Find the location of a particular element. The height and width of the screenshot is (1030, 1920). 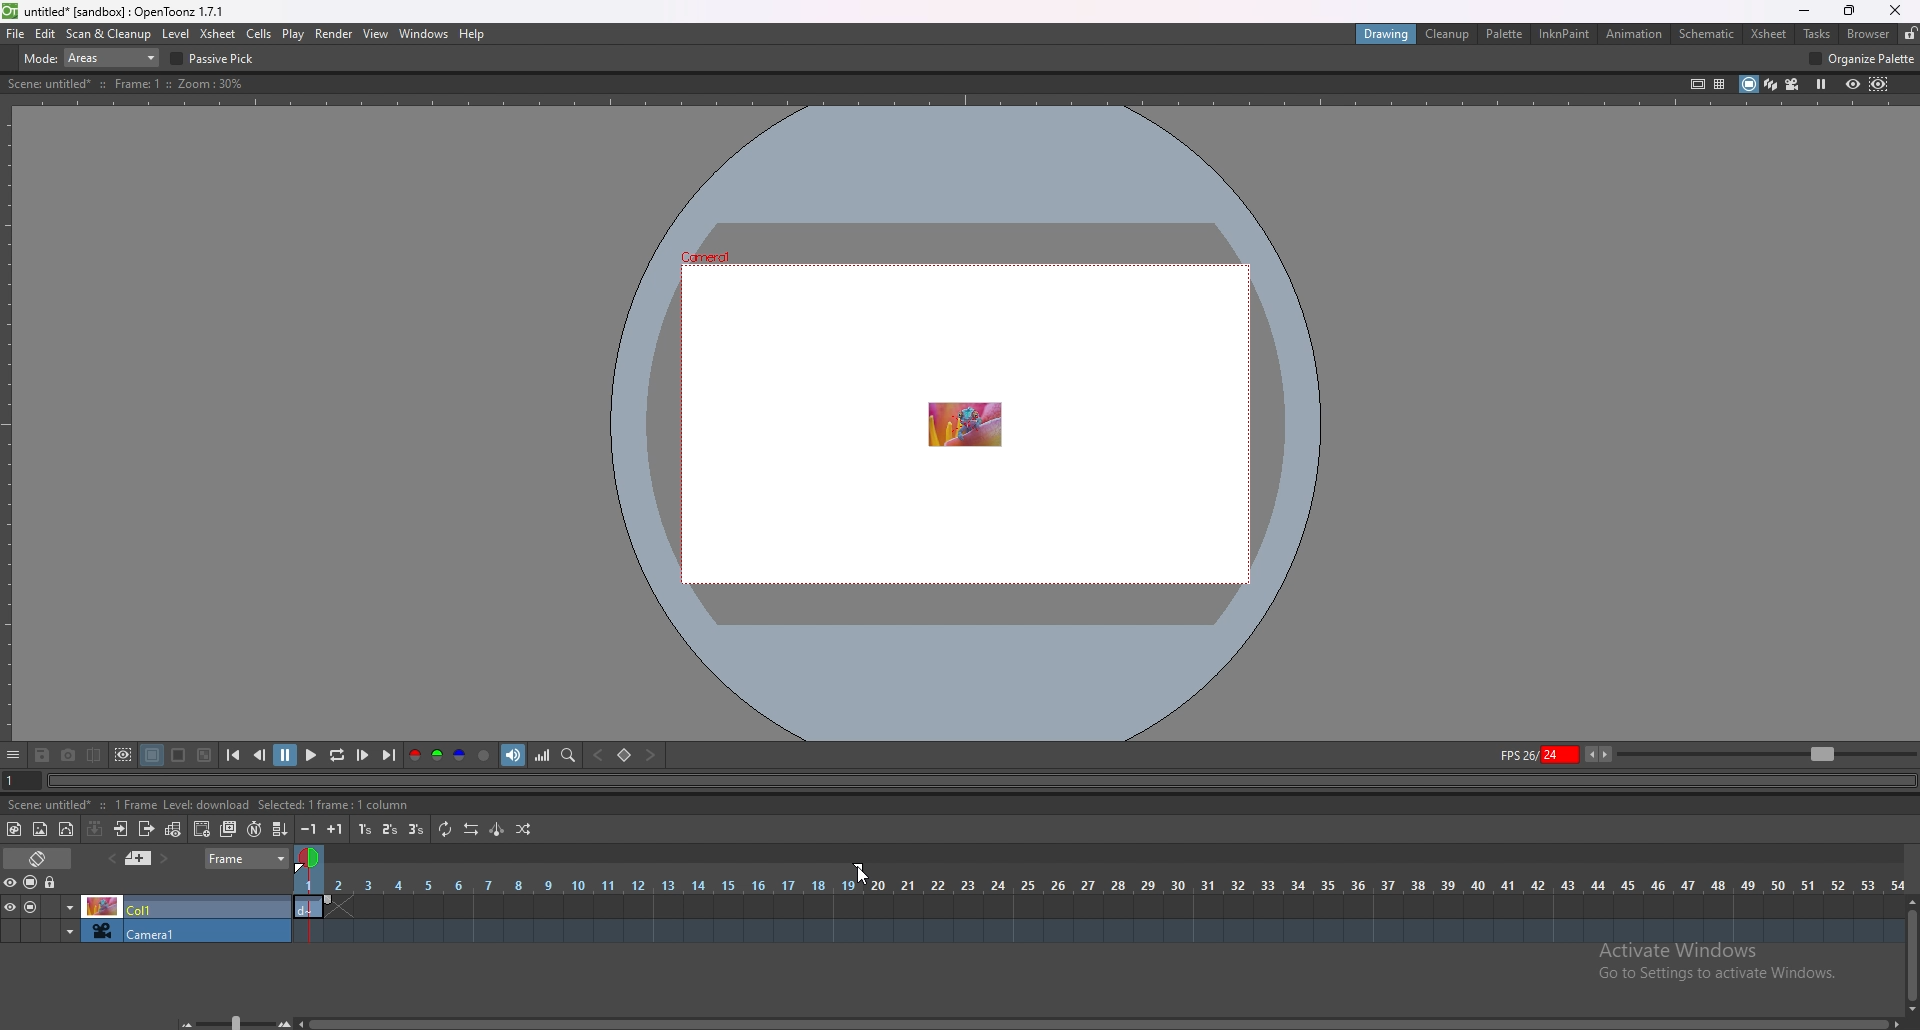

open subsheet is located at coordinates (121, 829).